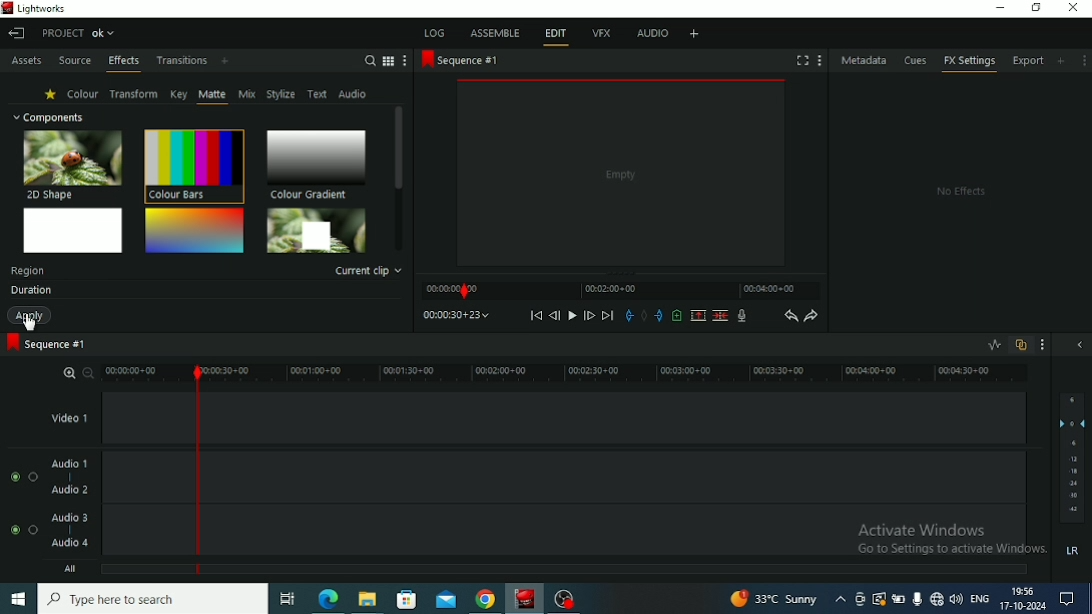 The width and height of the screenshot is (1092, 614). I want to click on Switching Tab, so click(287, 599).